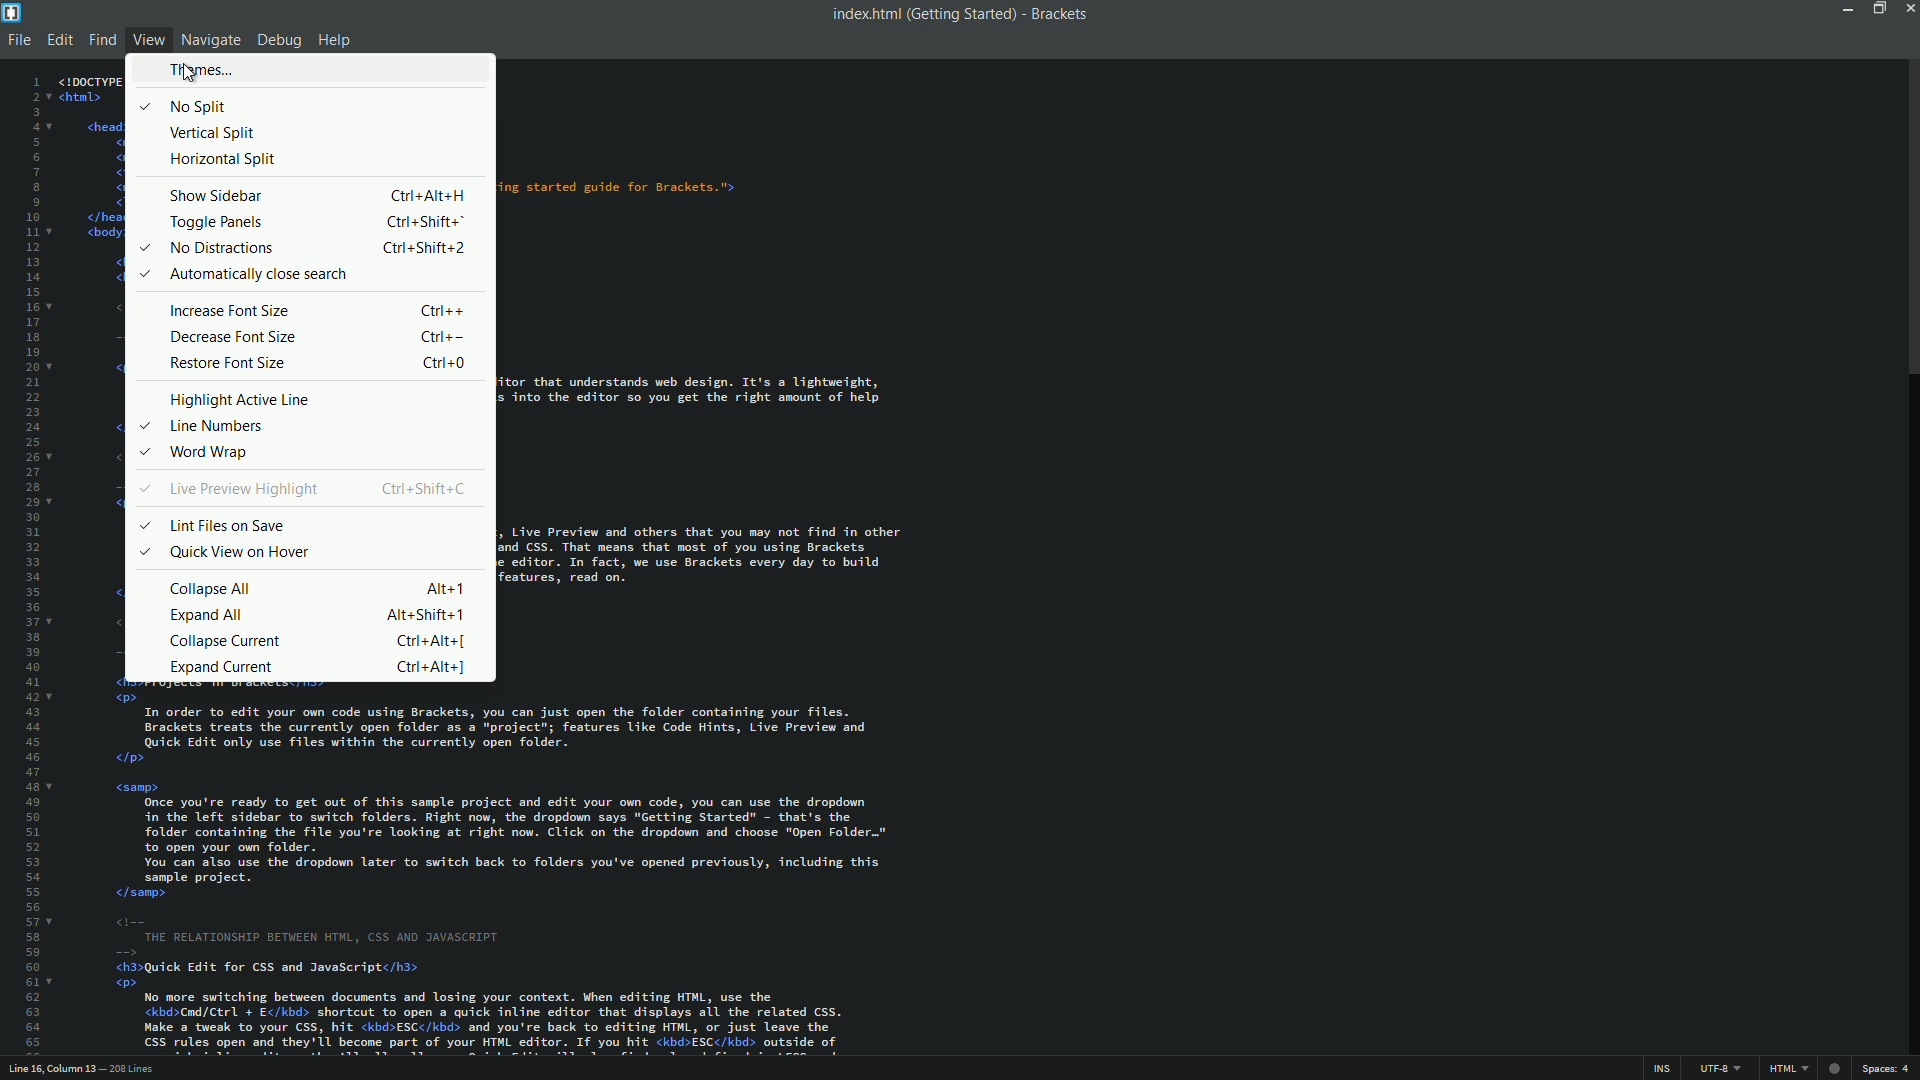  Describe the element at coordinates (1791, 1070) in the screenshot. I see `file format` at that location.